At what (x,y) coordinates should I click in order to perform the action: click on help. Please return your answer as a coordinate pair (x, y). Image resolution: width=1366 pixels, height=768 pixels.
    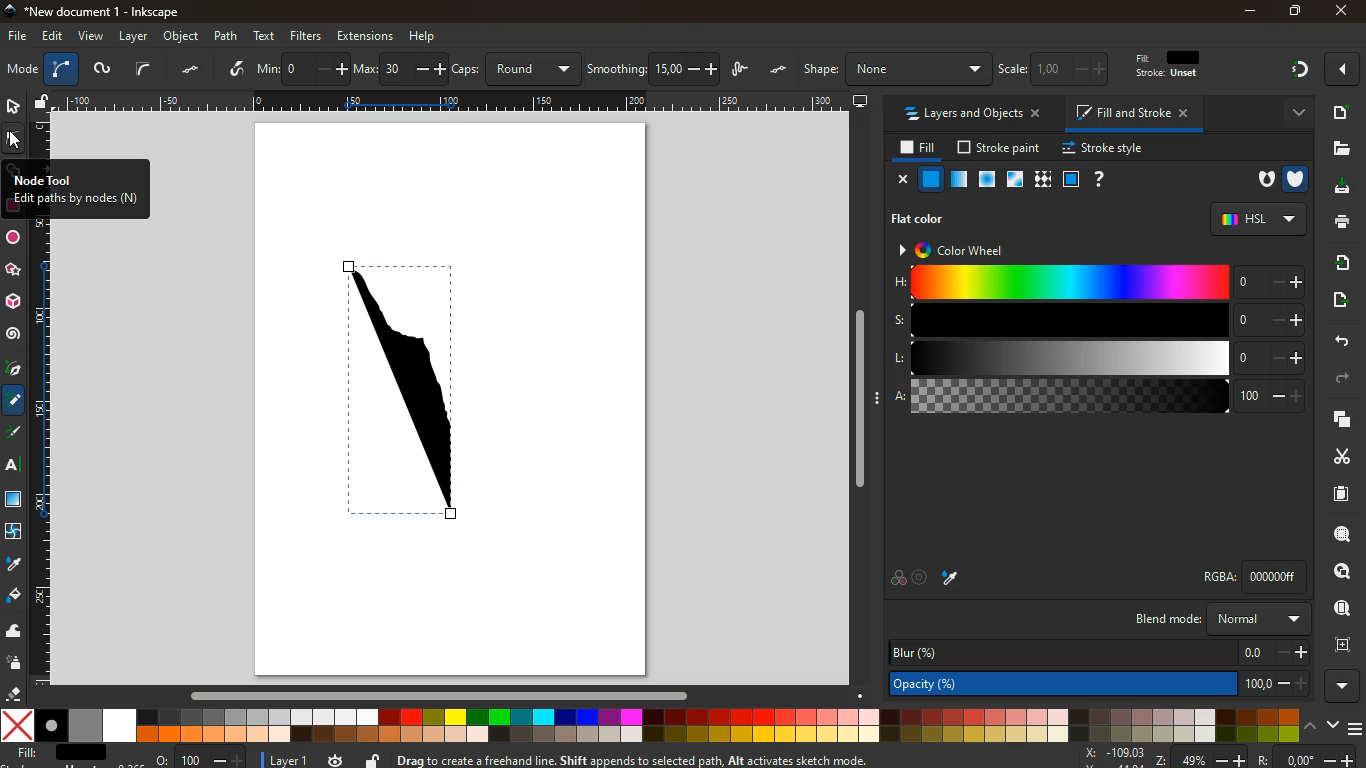
    Looking at the image, I should click on (422, 37).